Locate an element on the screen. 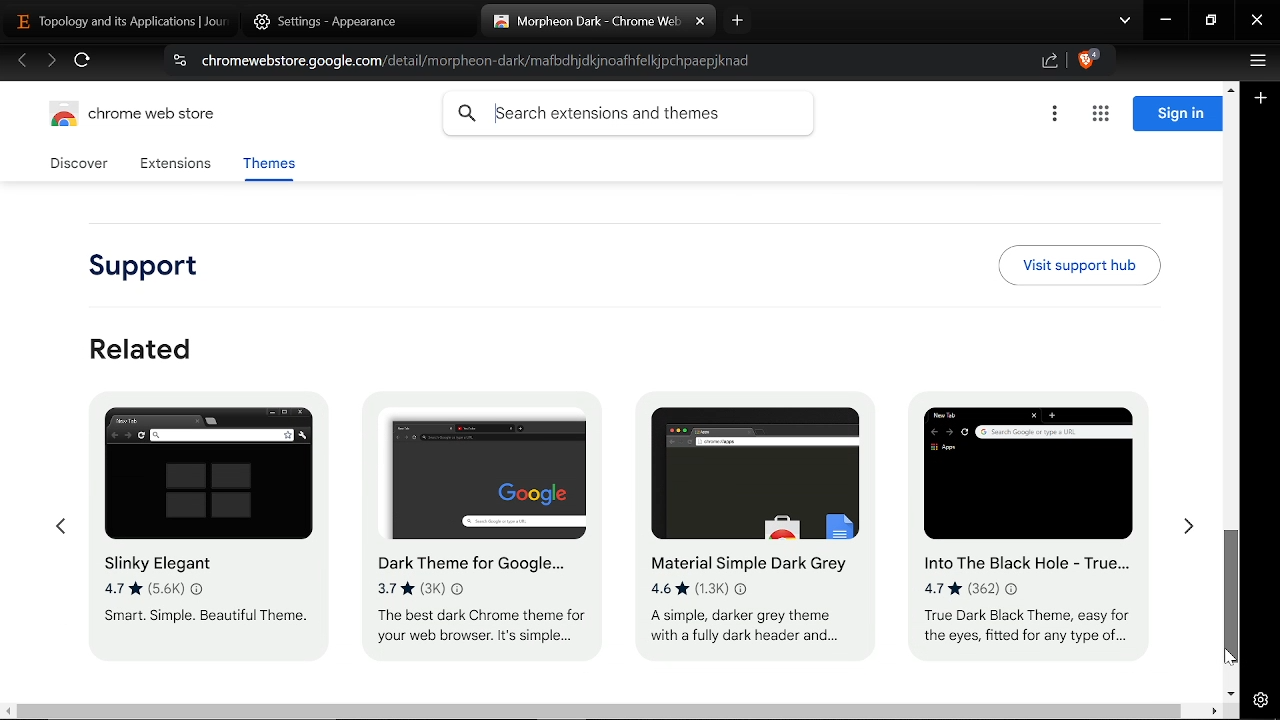 This screenshot has height=720, width=1280. Support is located at coordinates (154, 268).